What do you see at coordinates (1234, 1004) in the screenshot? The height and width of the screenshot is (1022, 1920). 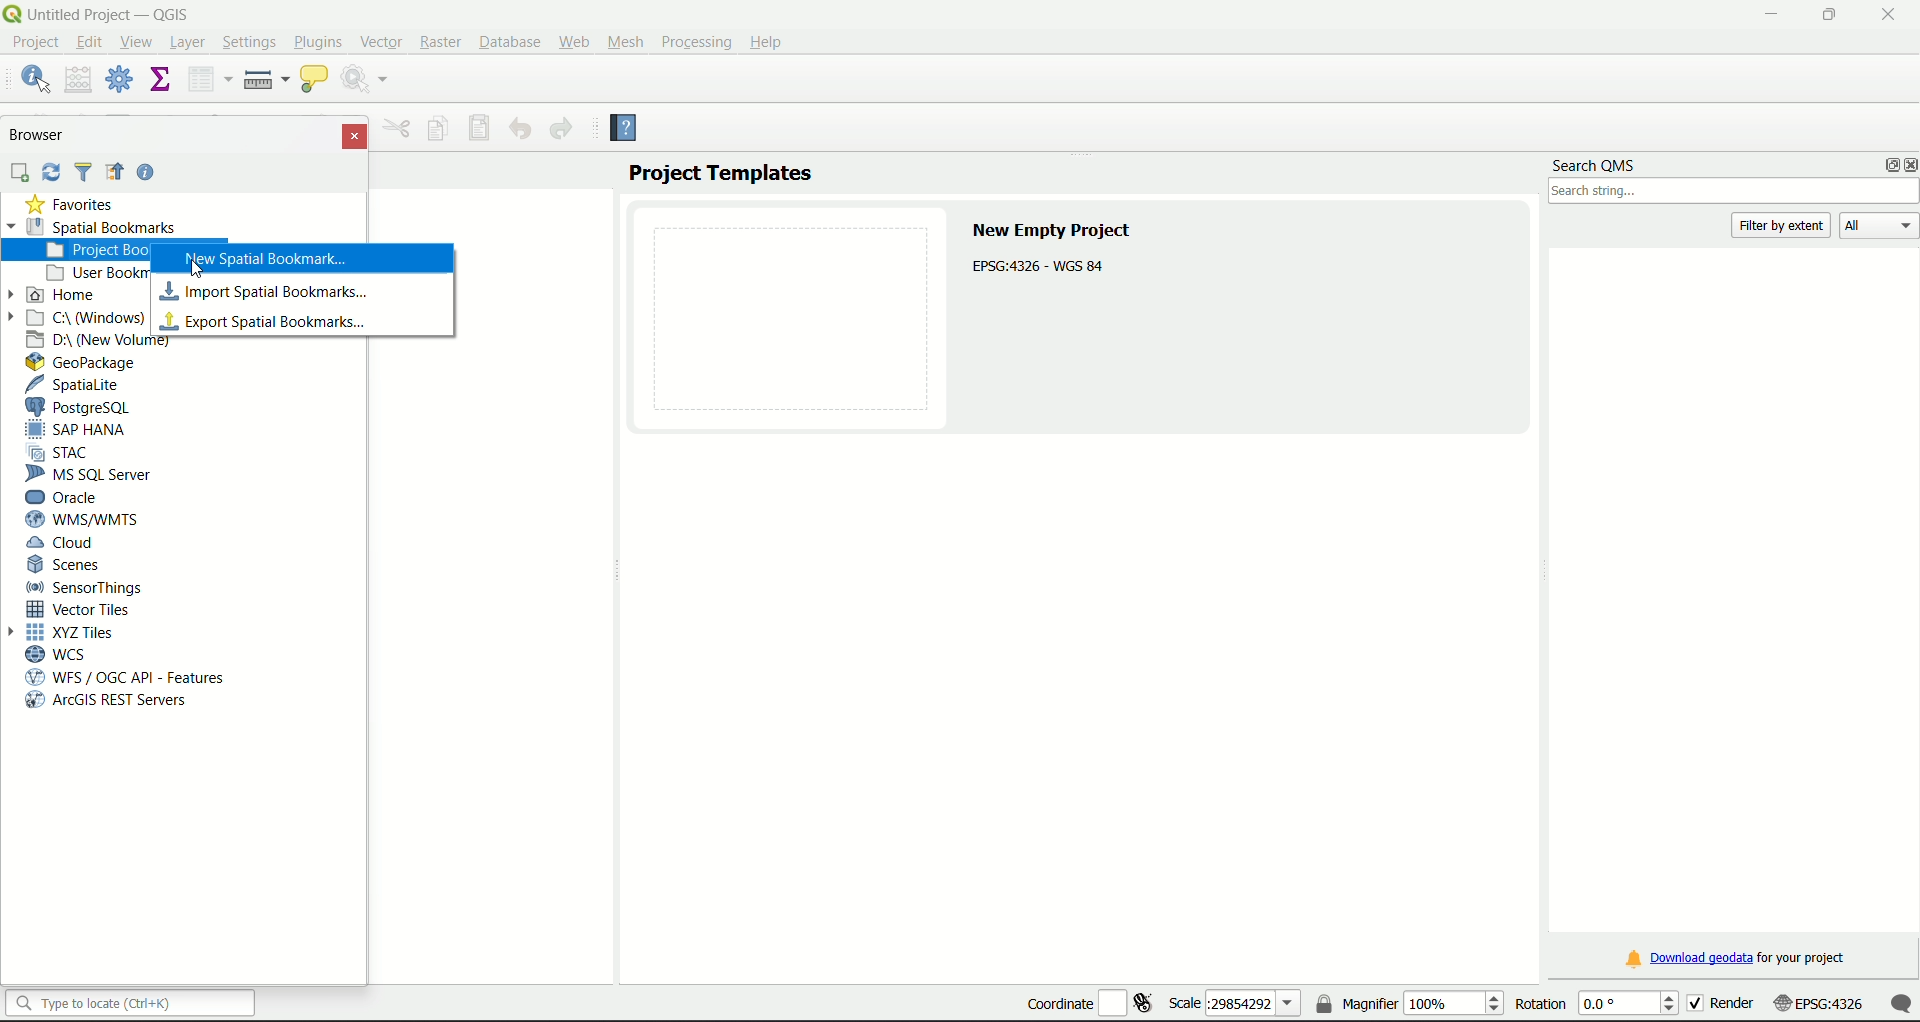 I see `scale` at bounding box center [1234, 1004].